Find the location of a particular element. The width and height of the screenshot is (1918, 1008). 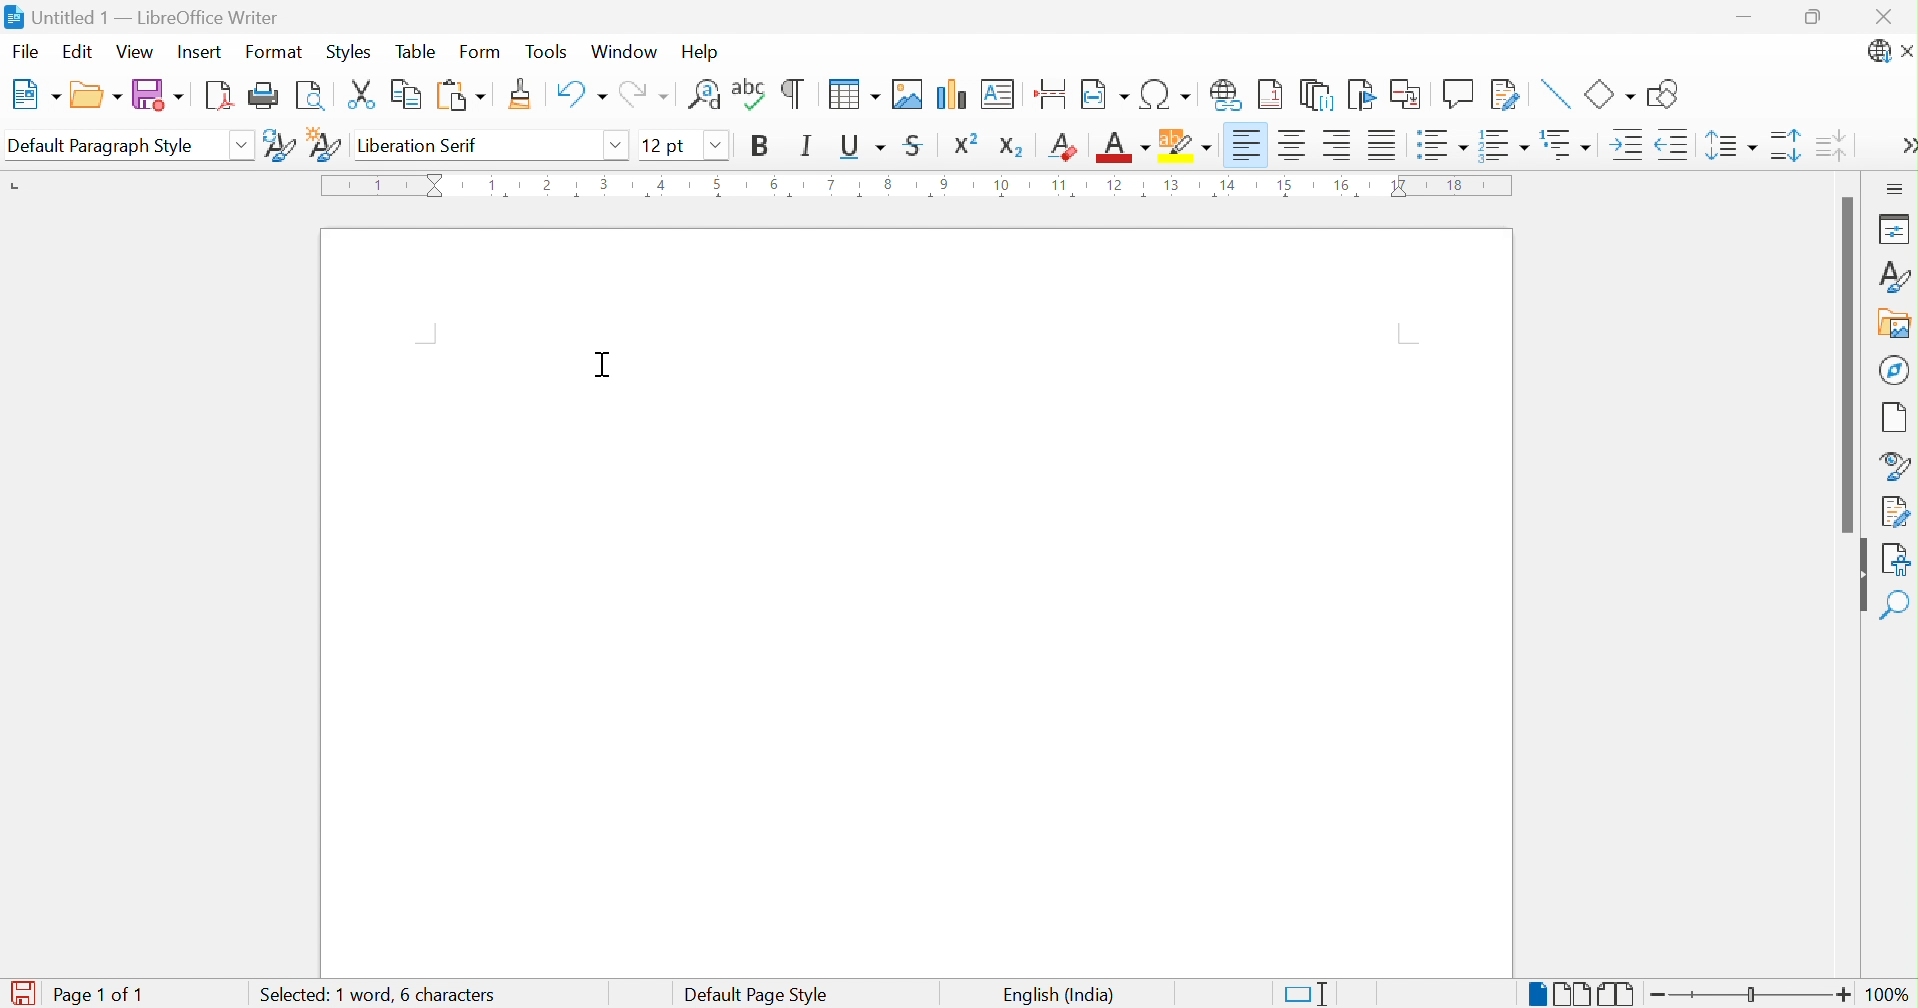

Find is located at coordinates (1898, 605).